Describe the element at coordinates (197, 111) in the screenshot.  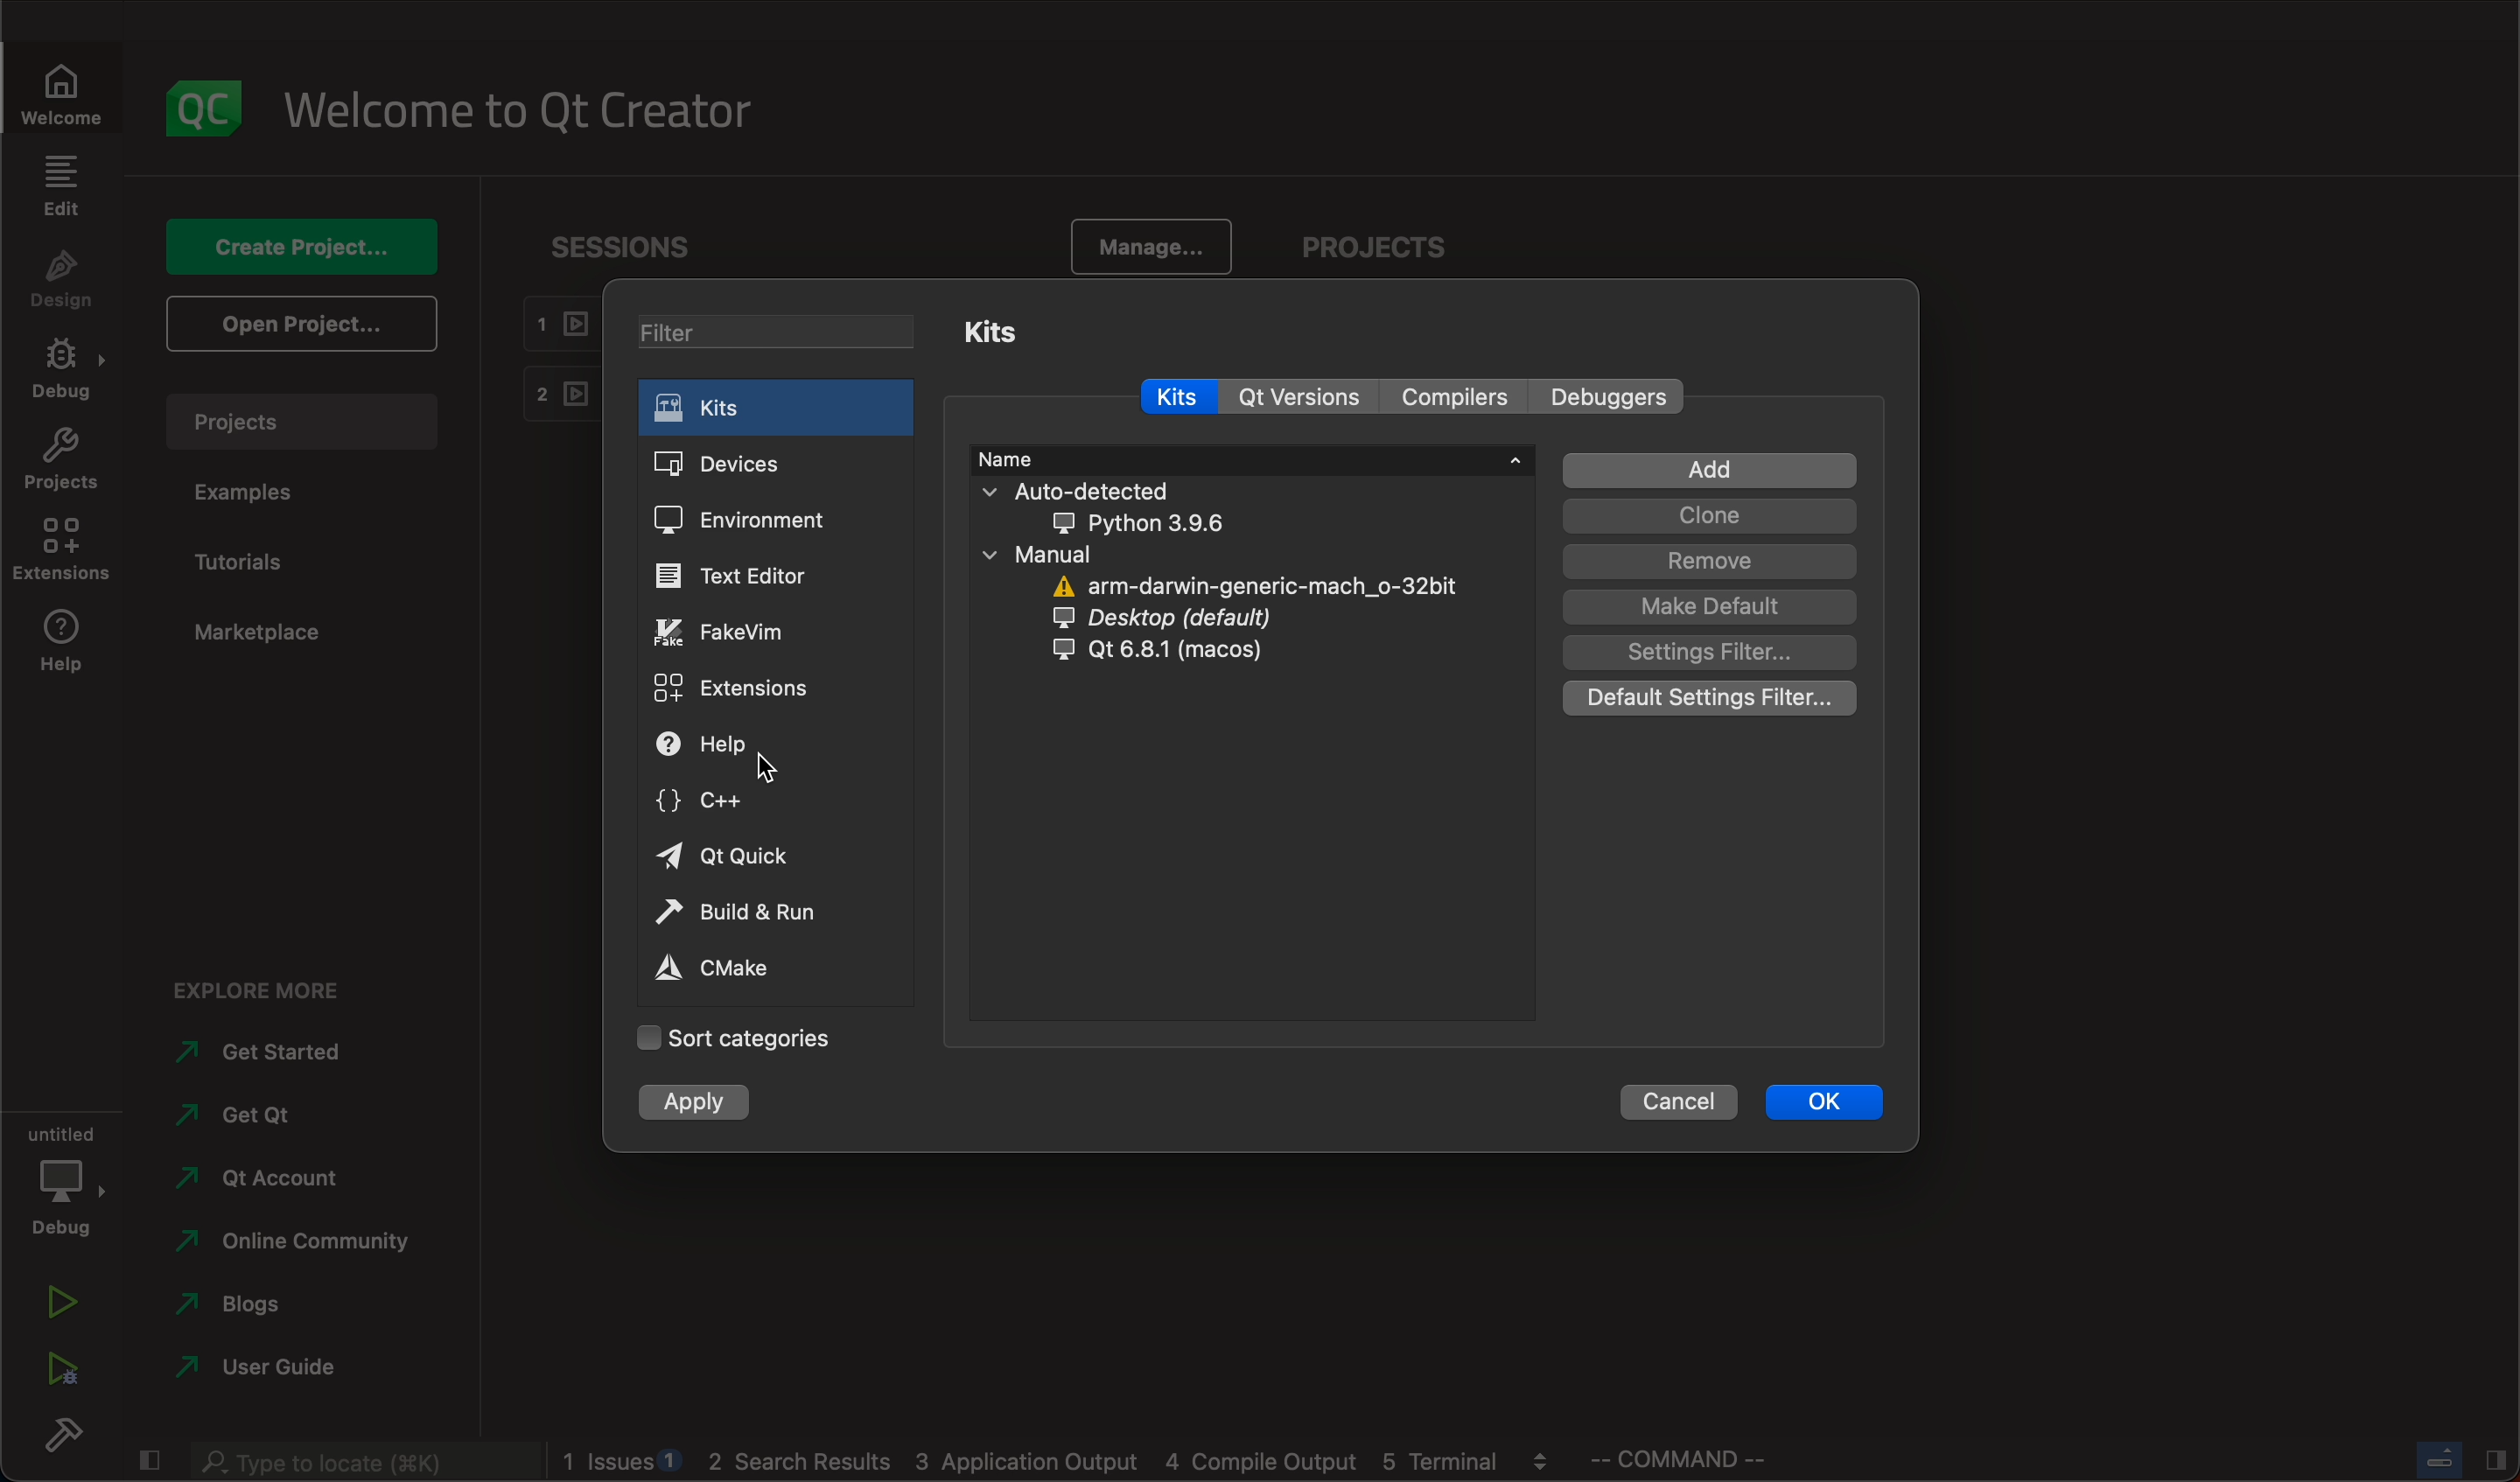
I see `logo` at that location.